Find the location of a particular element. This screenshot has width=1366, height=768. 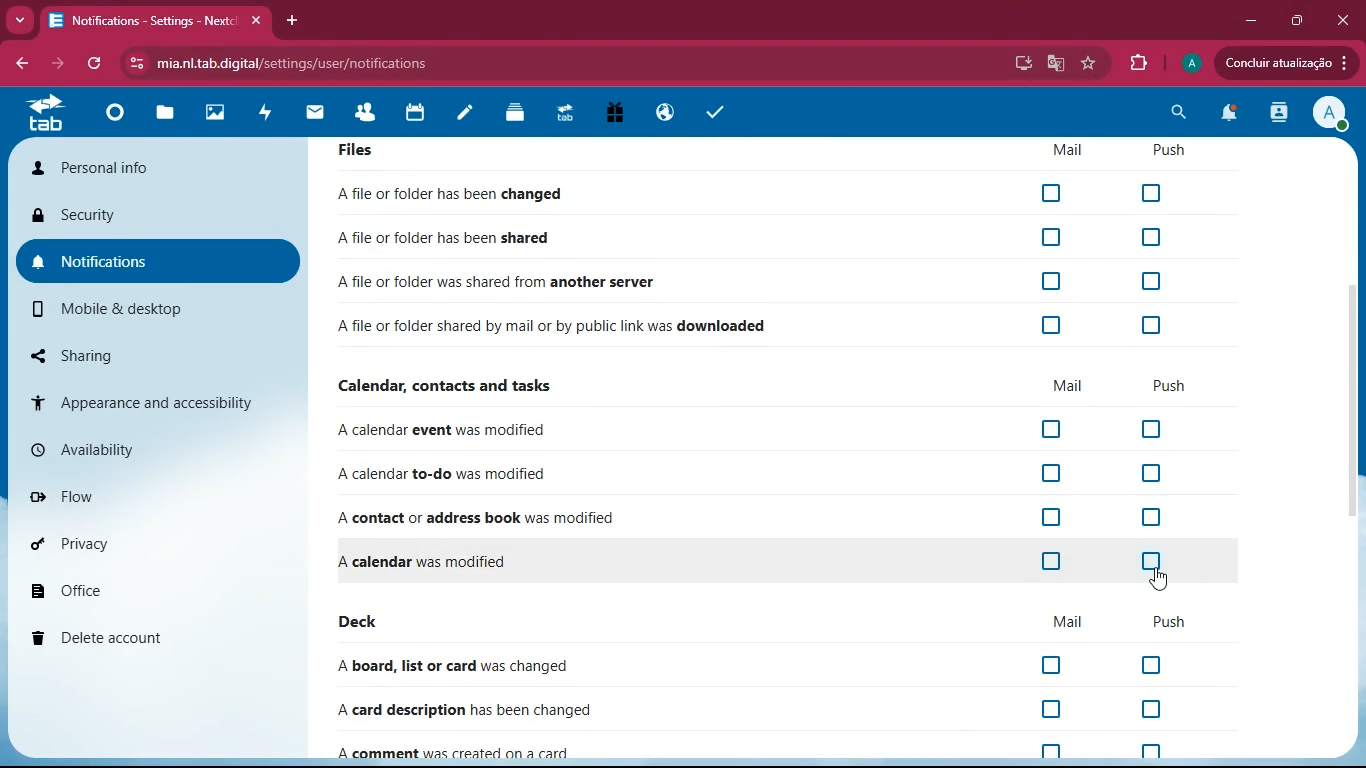

off is located at coordinates (1150, 710).